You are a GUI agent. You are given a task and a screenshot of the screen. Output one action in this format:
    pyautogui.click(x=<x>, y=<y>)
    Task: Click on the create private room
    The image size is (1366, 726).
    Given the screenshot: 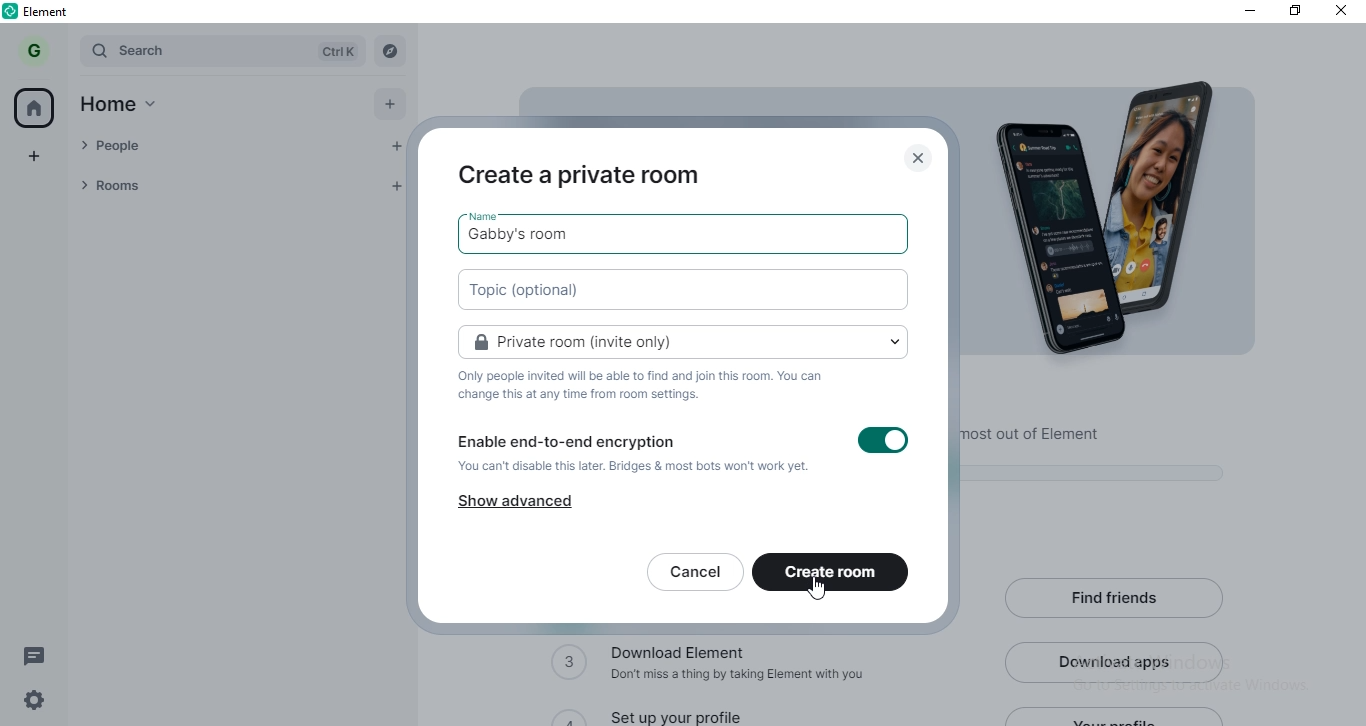 What is the action you would take?
    pyautogui.click(x=584, y=173)
    